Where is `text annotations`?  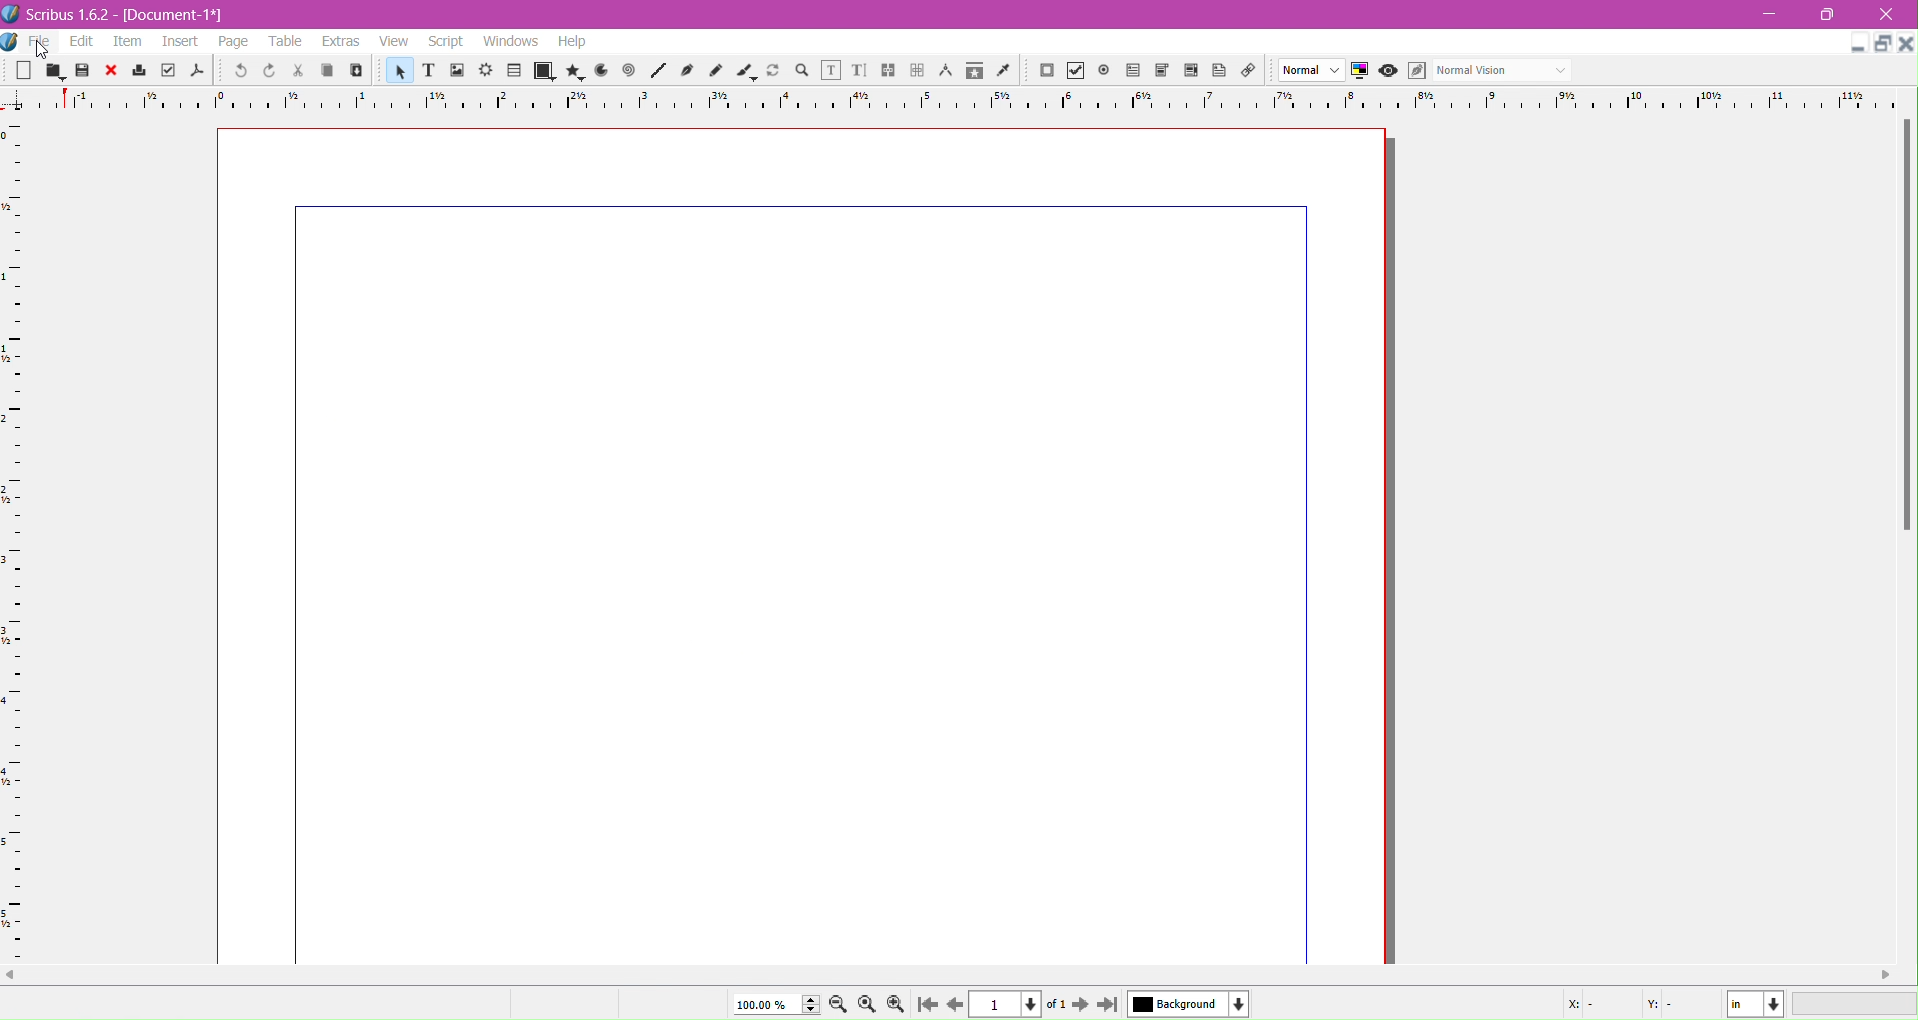 text annotations is located at coordinates (1223, 71).